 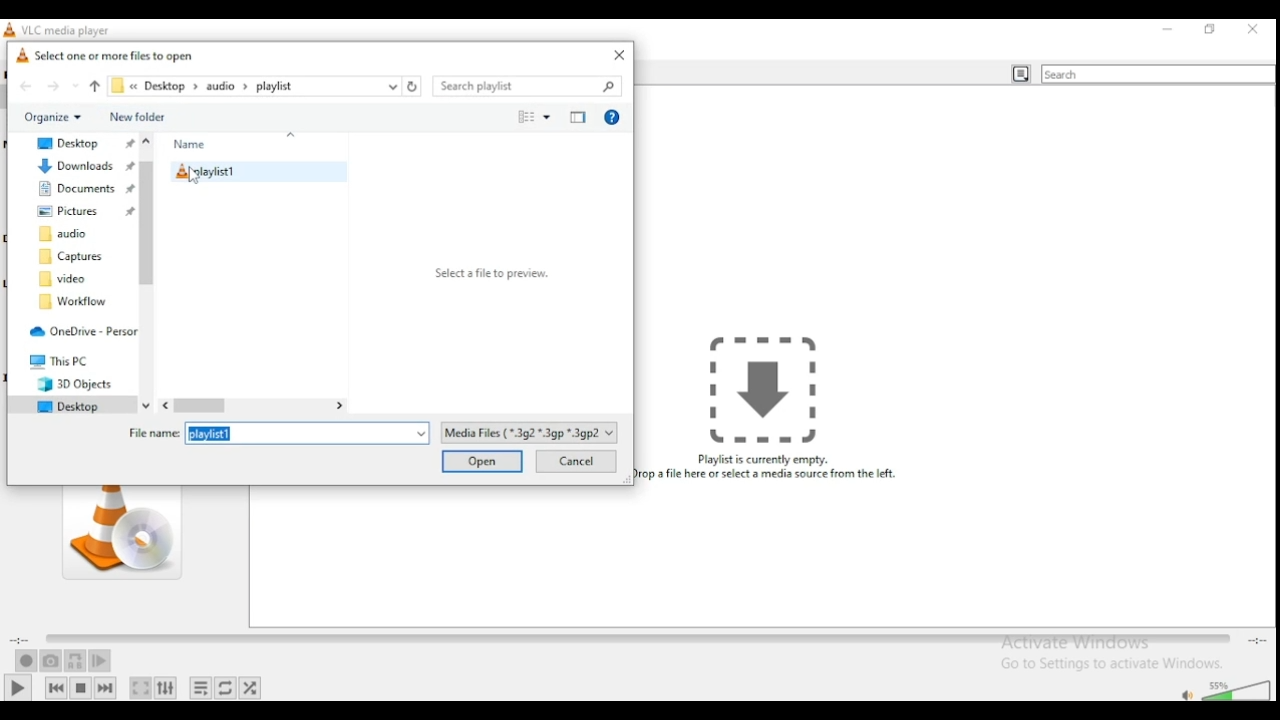 What do you see at coordinates (67, 30) in the screenshot?
I see `vlc media player` at bounding box center [67, 30].